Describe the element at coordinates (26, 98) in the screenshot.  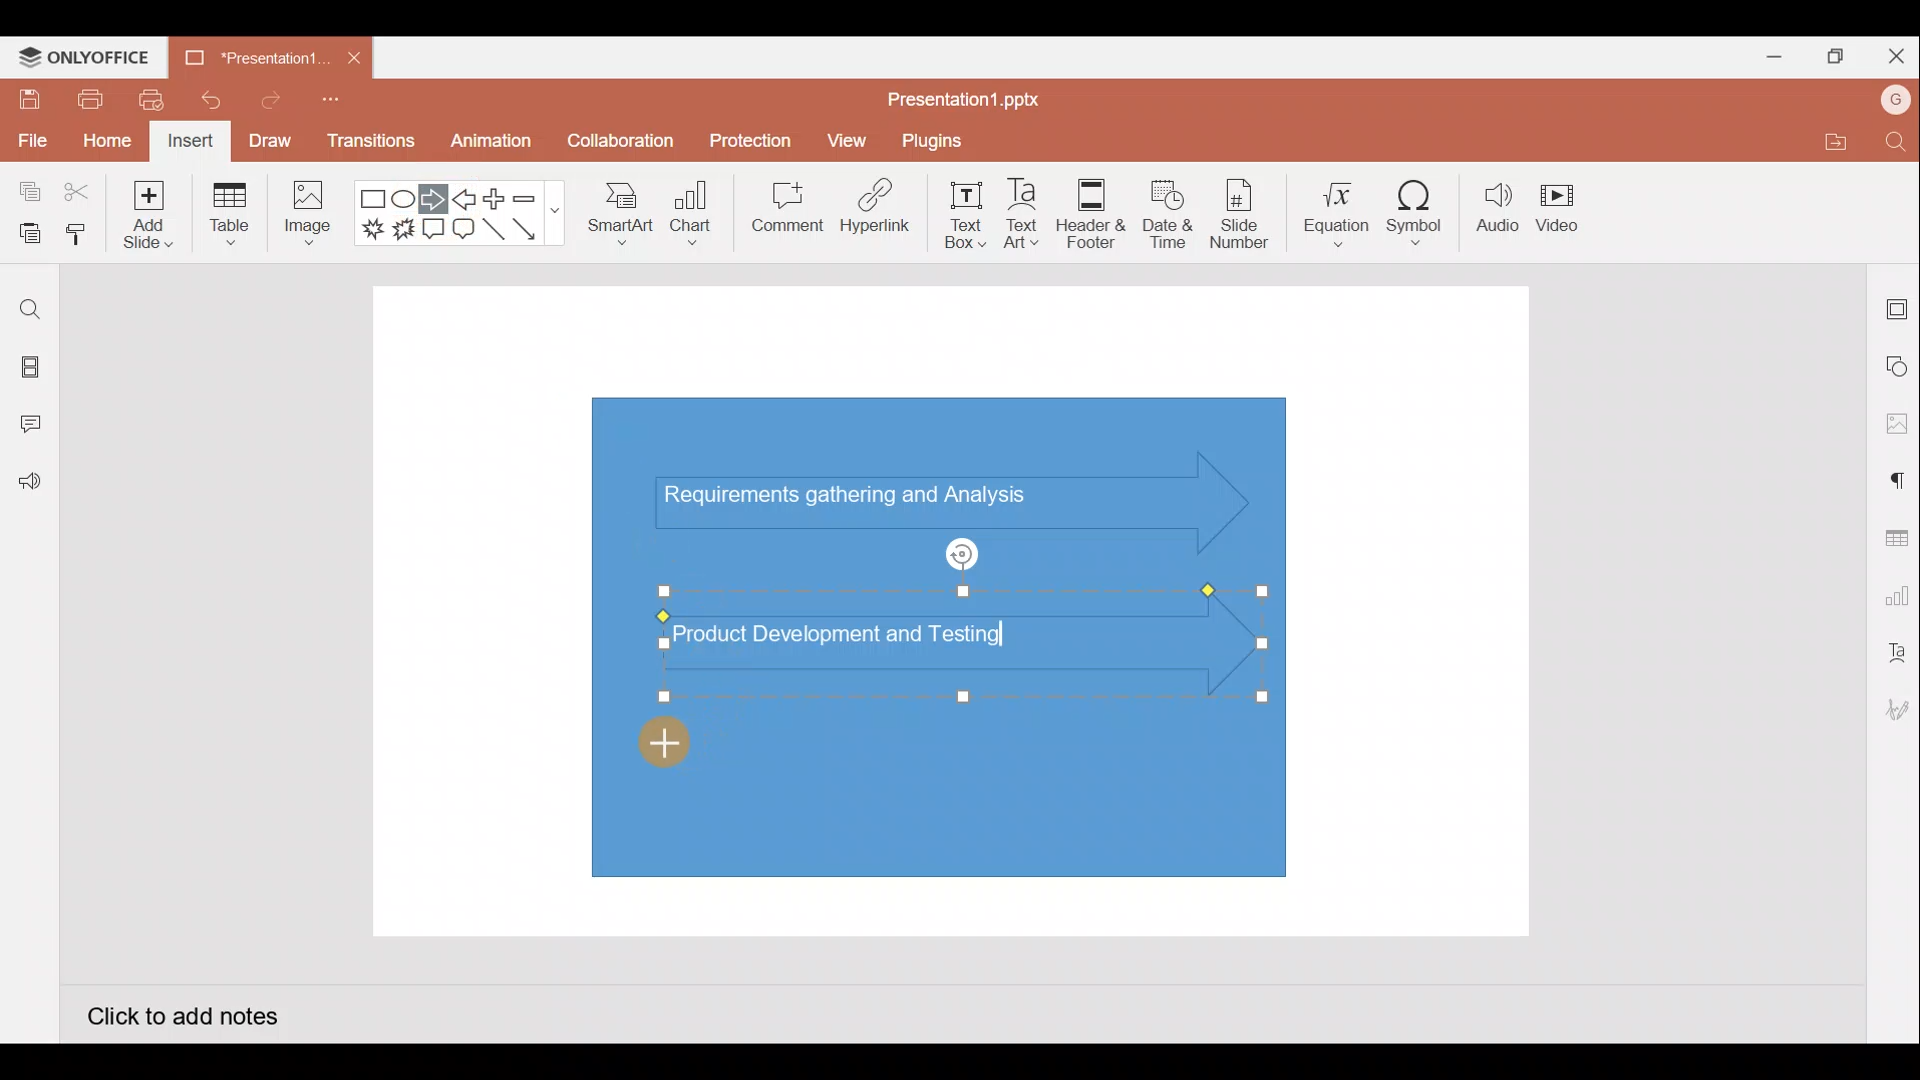
I see `Save` at that location.